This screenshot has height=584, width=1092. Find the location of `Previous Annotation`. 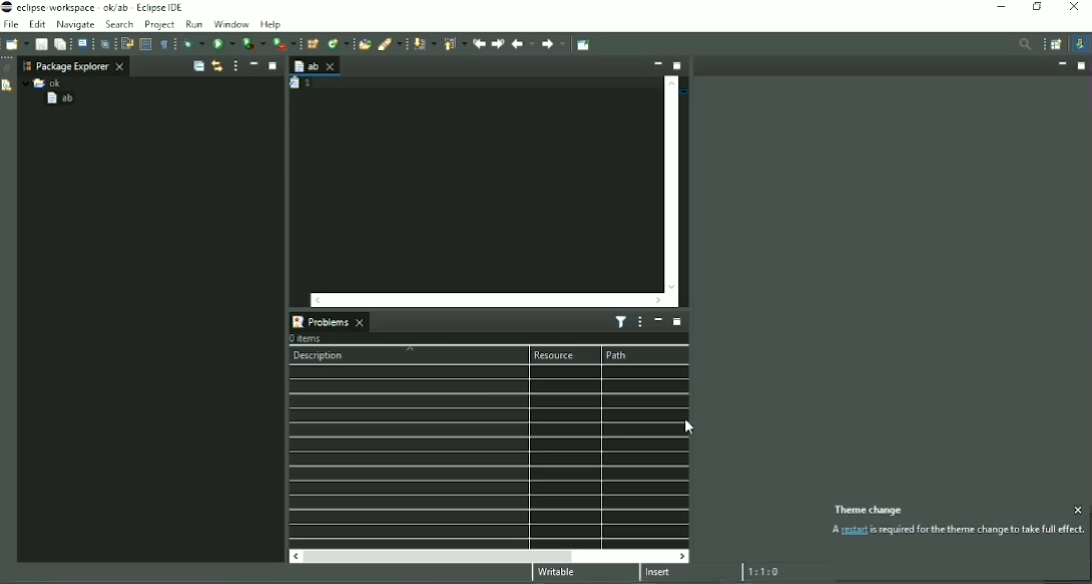

Previous Annotation is located at coordinates (455, 42).